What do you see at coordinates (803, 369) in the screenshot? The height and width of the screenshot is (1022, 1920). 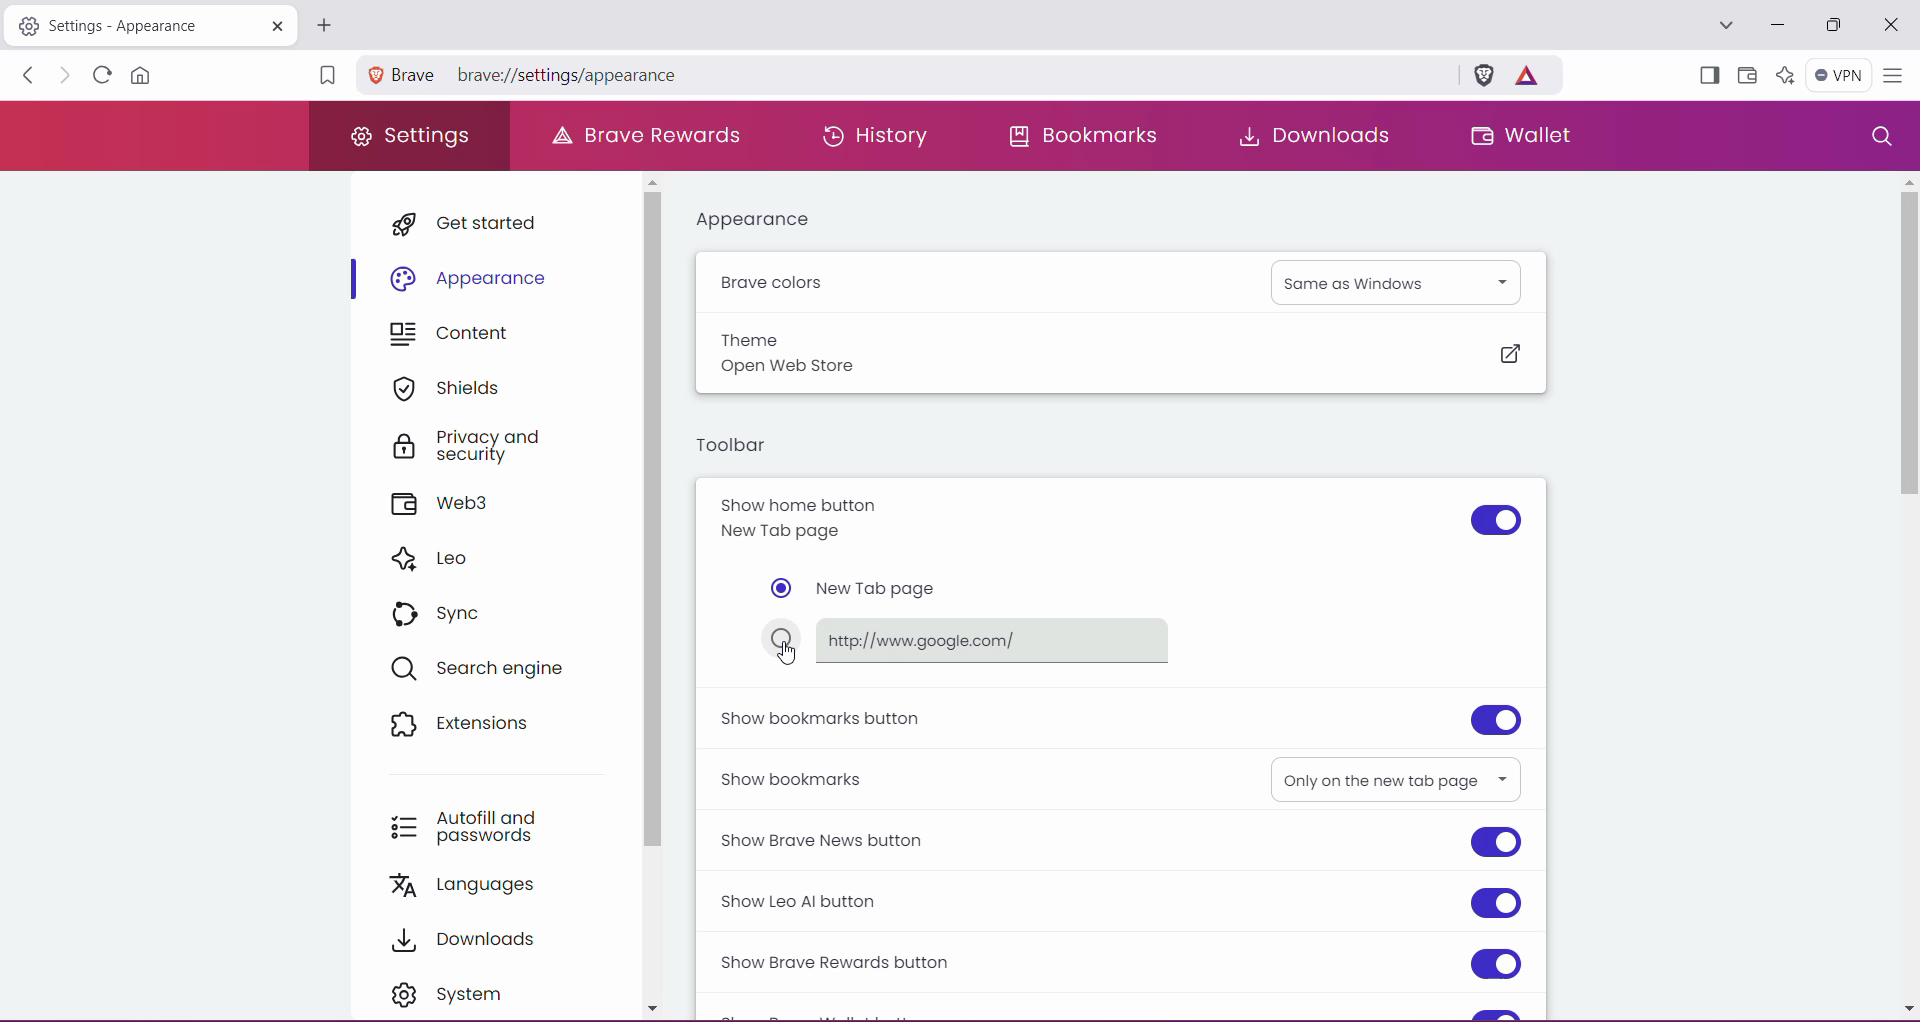 I see `Open Web Store` at bounding box center [803, 369].